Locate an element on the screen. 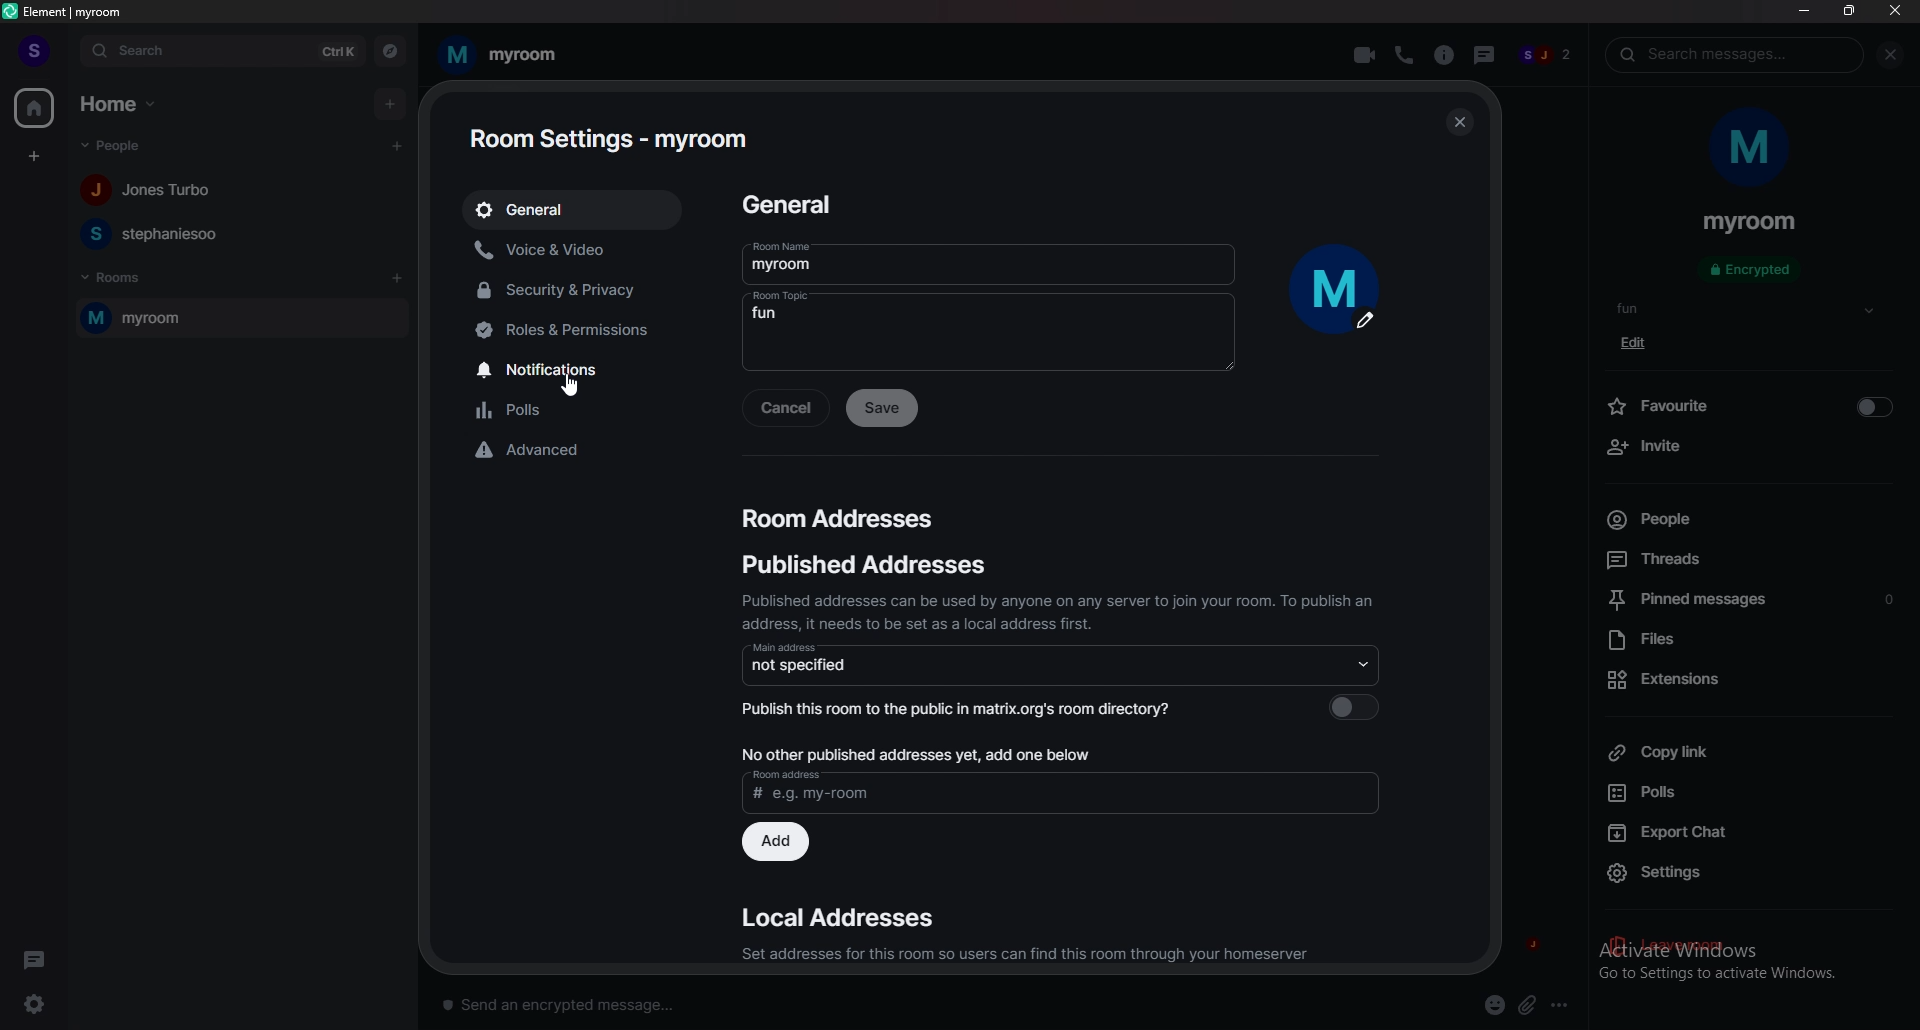  create space is located at coordinates (33, 156).